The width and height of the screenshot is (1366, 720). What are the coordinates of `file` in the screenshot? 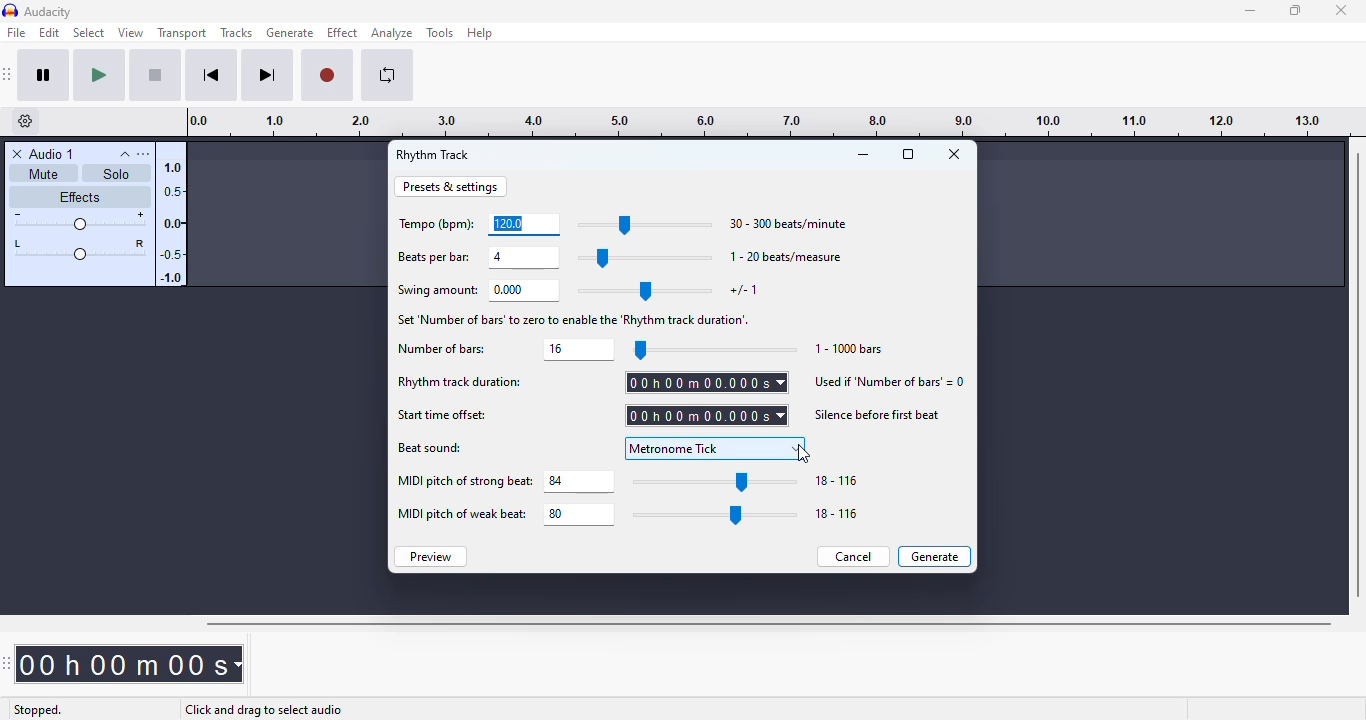 It's located at (16, 31).